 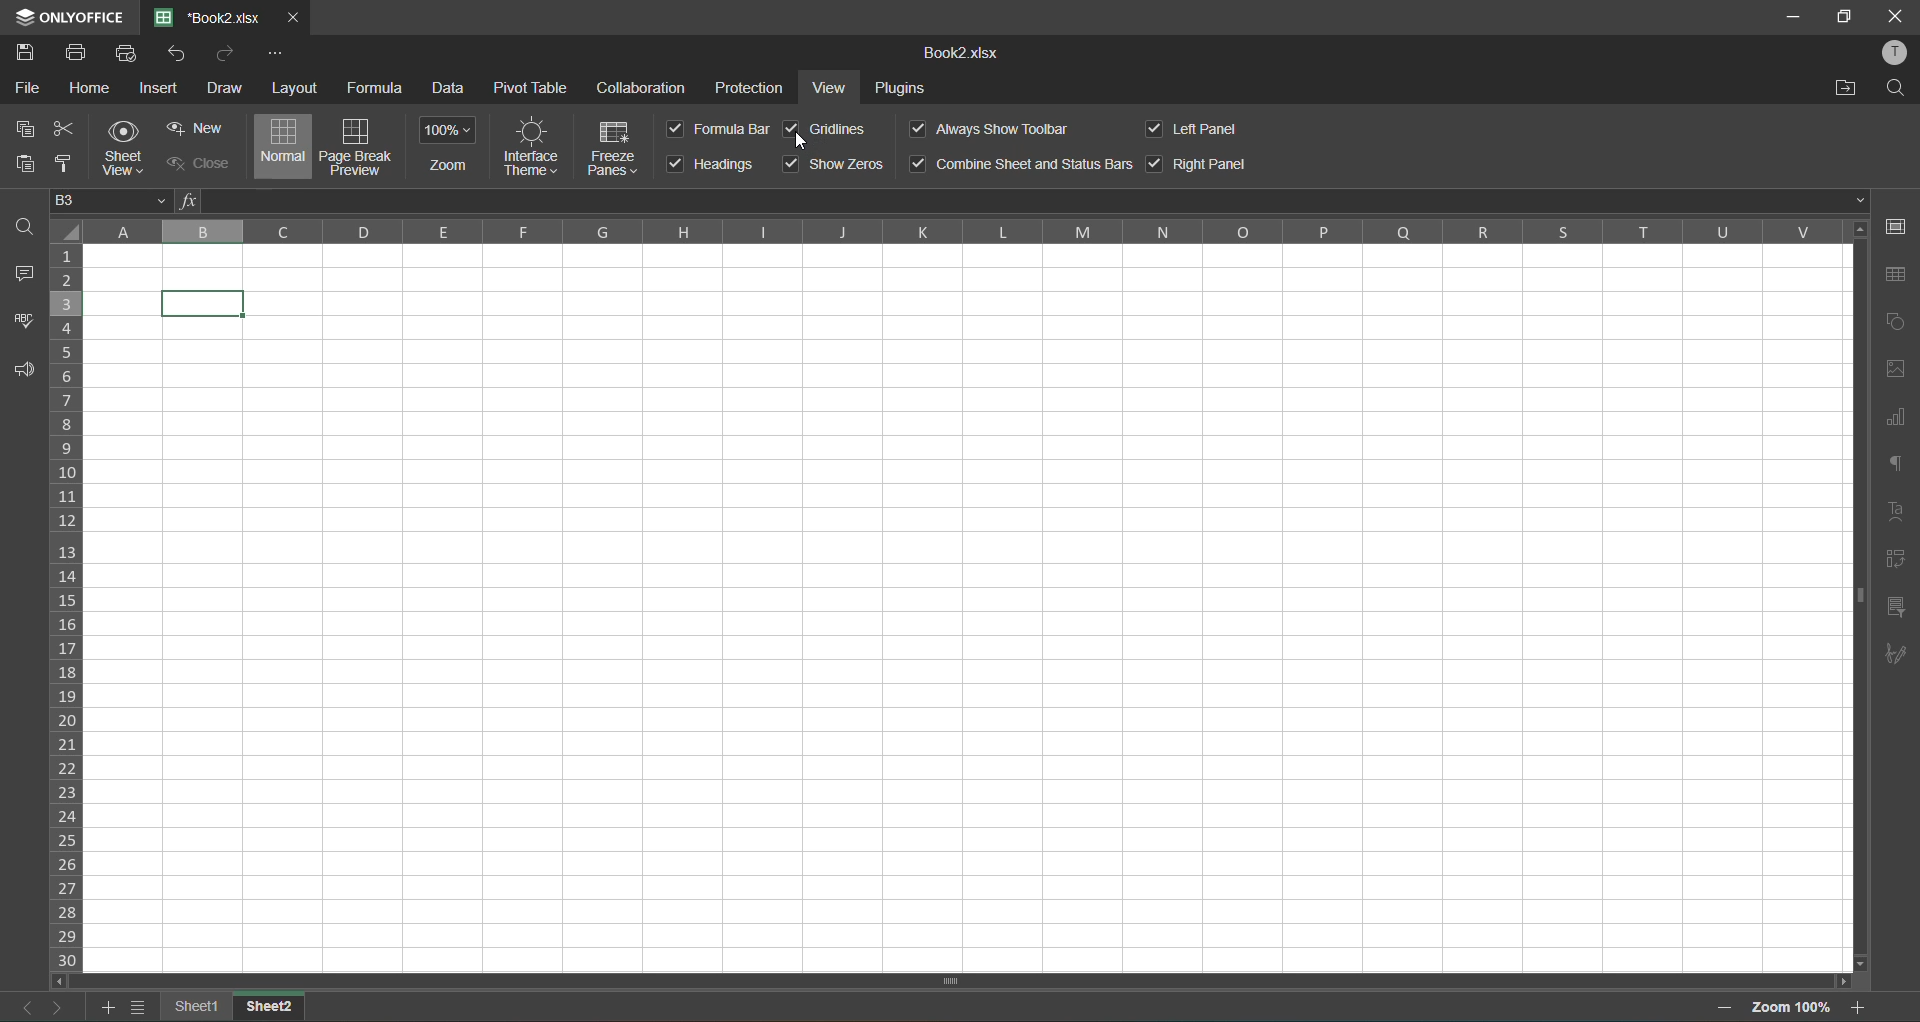 I want to click on column names in alphabets, so click(x=959, y=232).